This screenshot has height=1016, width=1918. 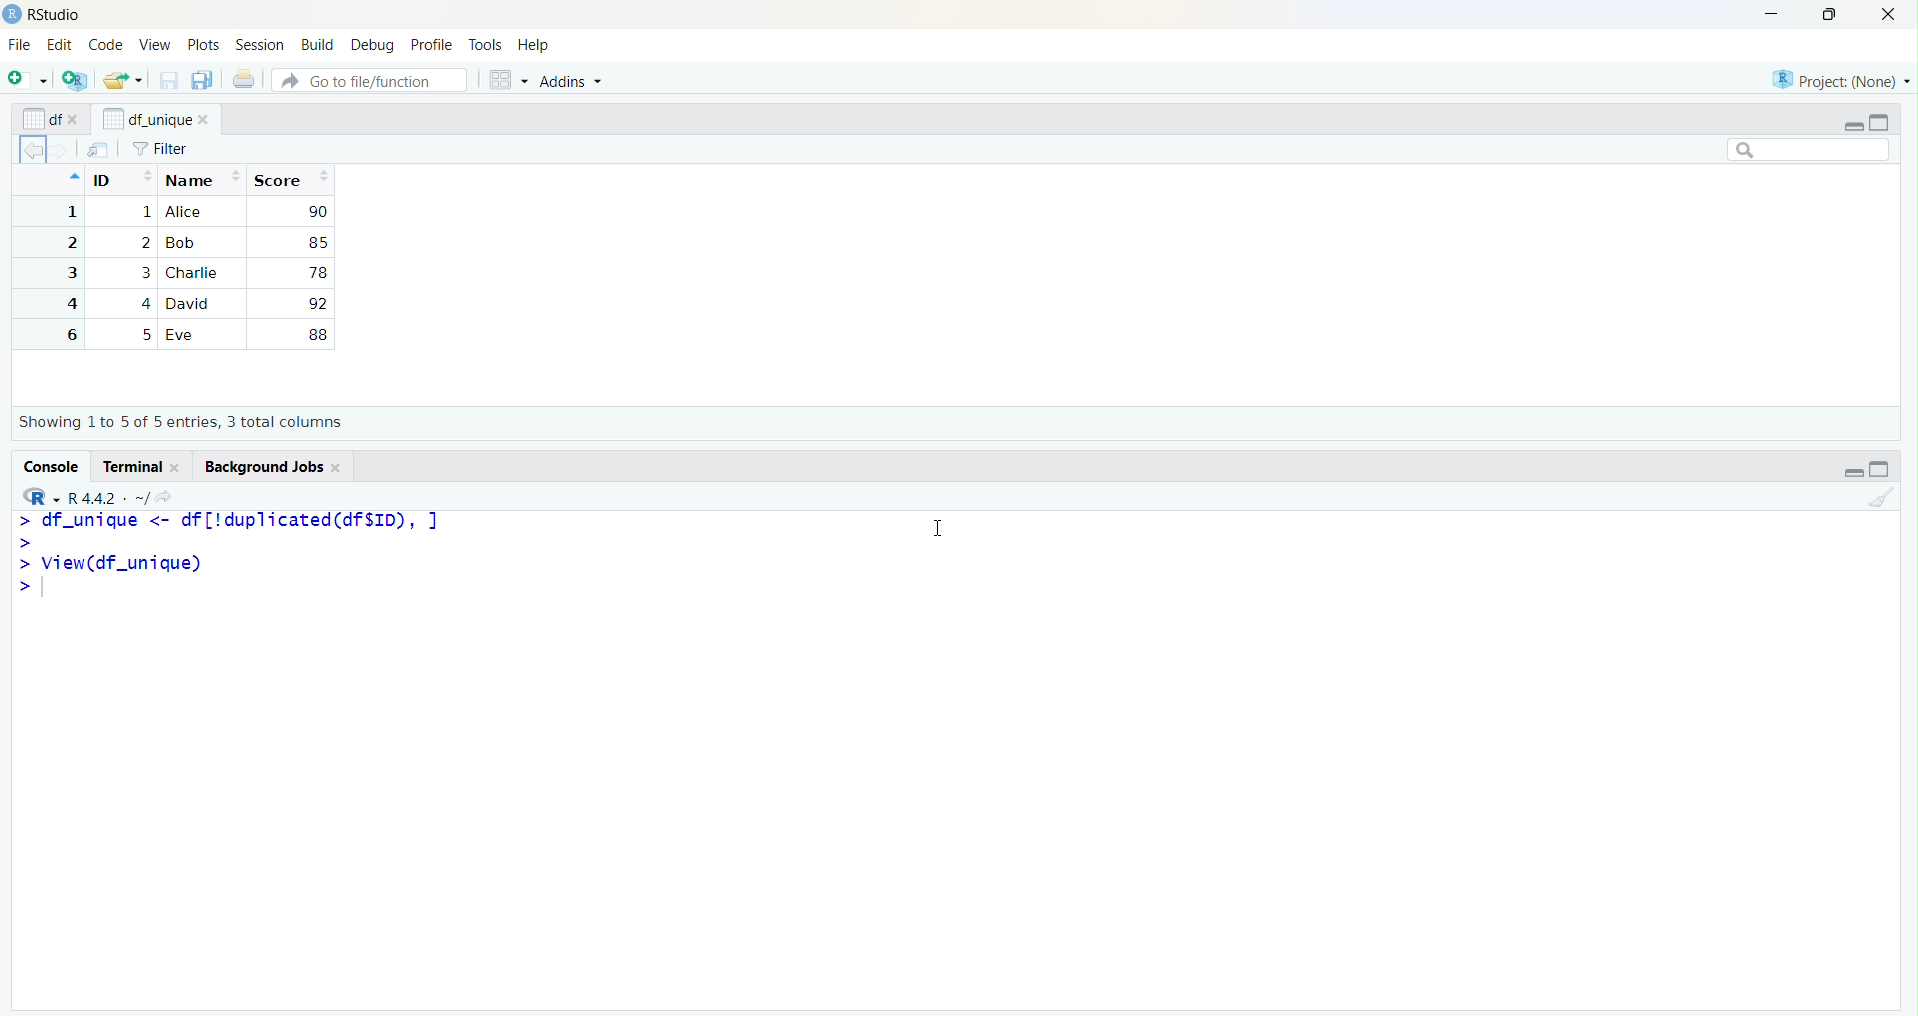 What do you see at coordinates (317, 273) in the screenshot?
I see `78` at bounding box center [317, 273].